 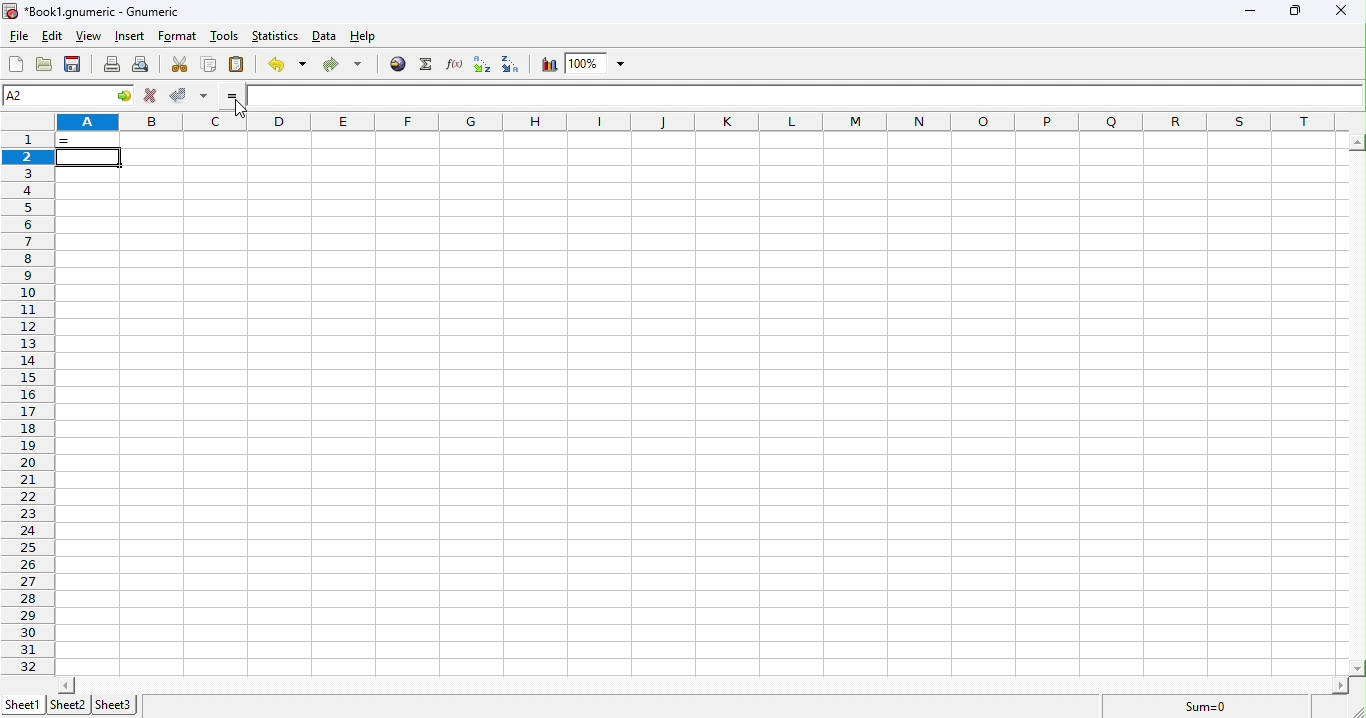 I want to click on view, so click(x=89, y=37).